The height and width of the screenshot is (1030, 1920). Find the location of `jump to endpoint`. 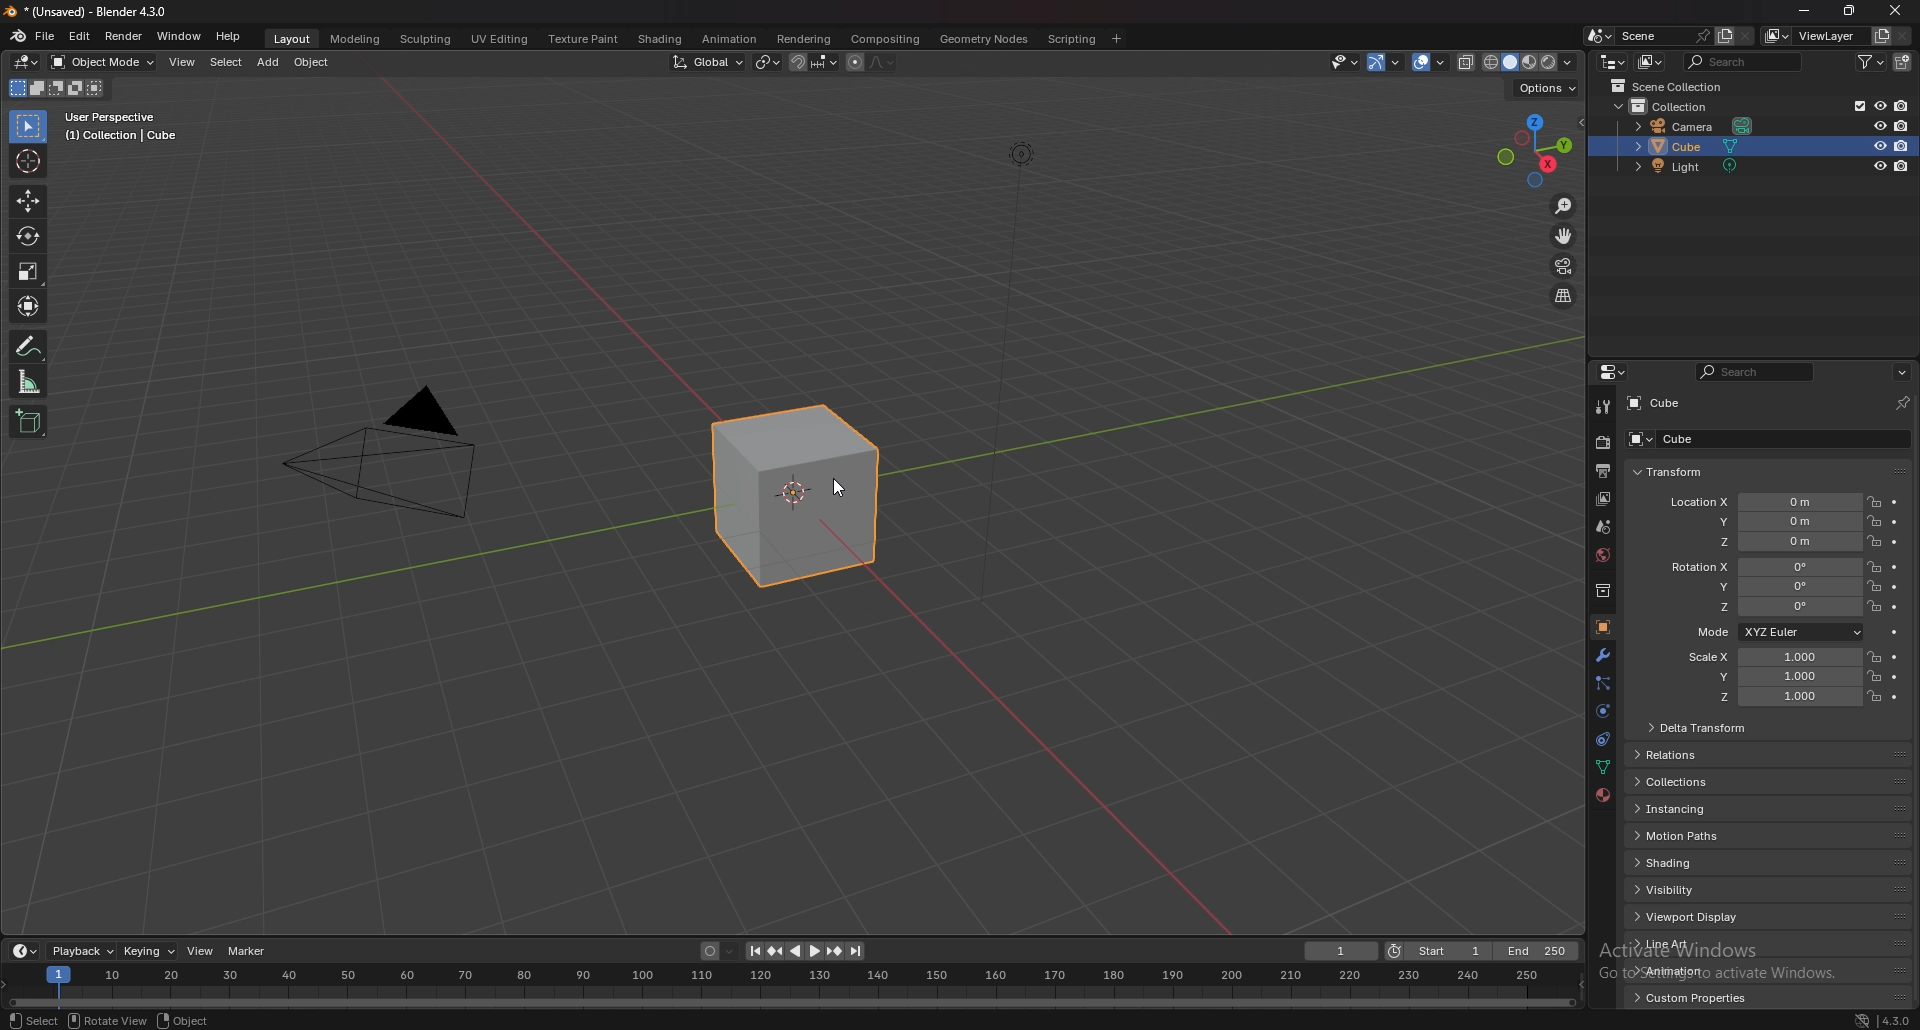

jump to endpoint is located at coordinates (856, 950).